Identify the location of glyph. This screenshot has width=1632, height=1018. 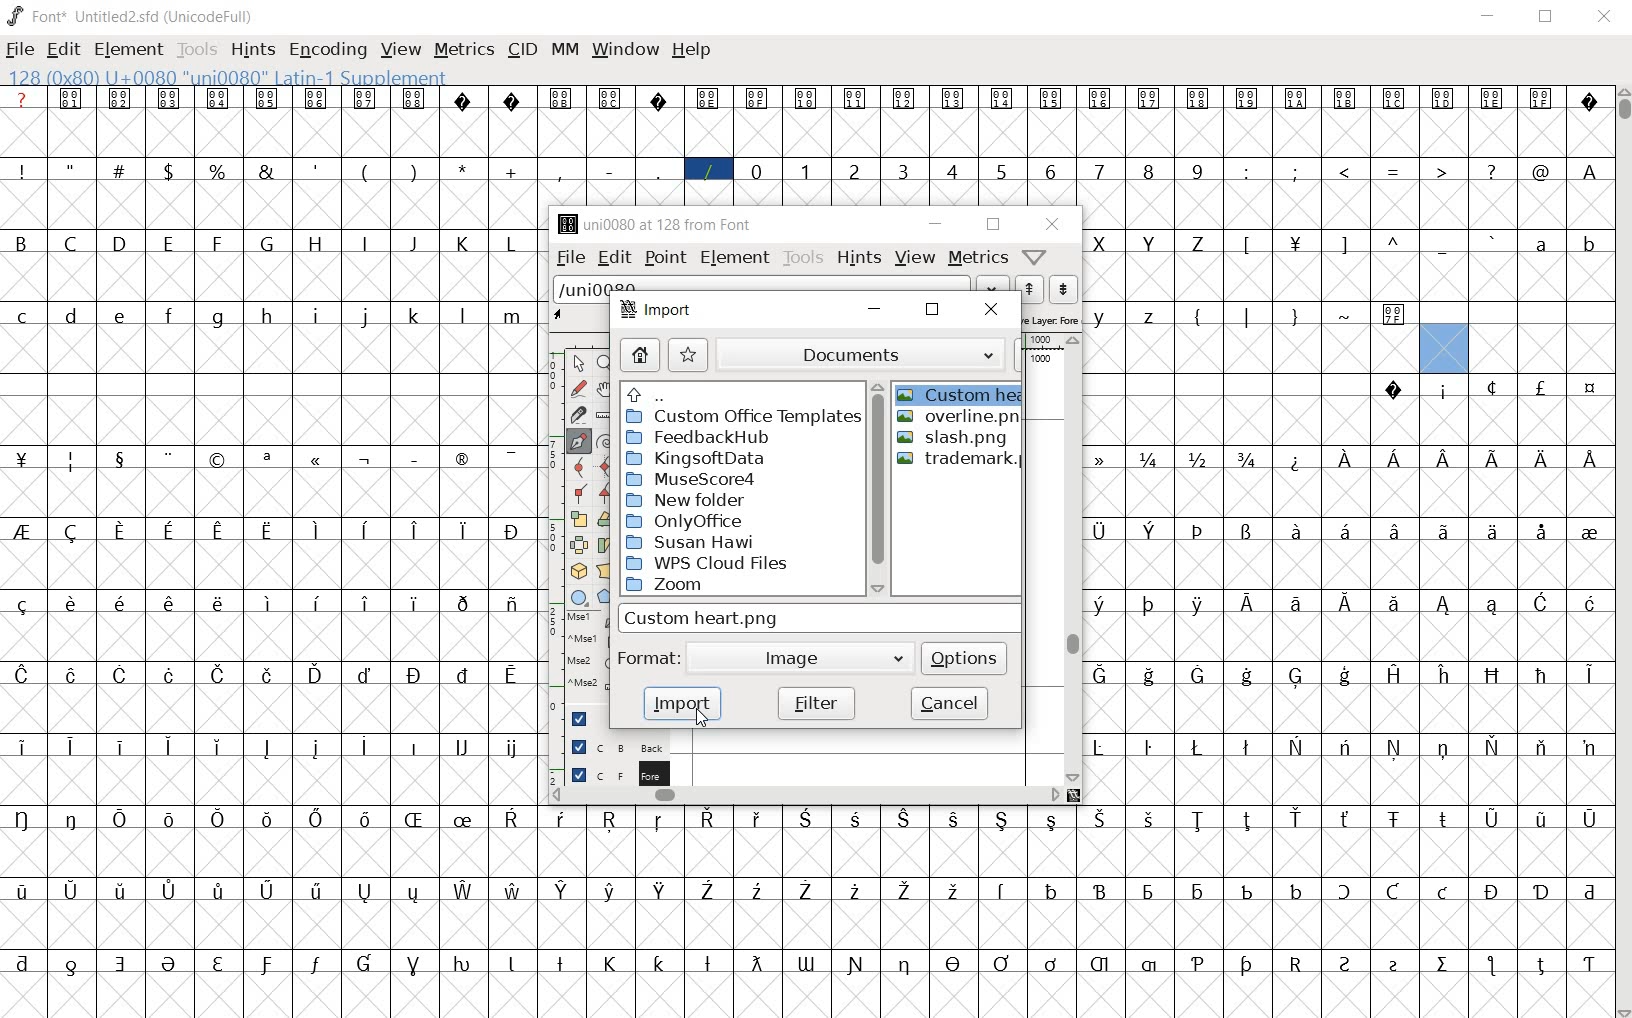
(218, 461).